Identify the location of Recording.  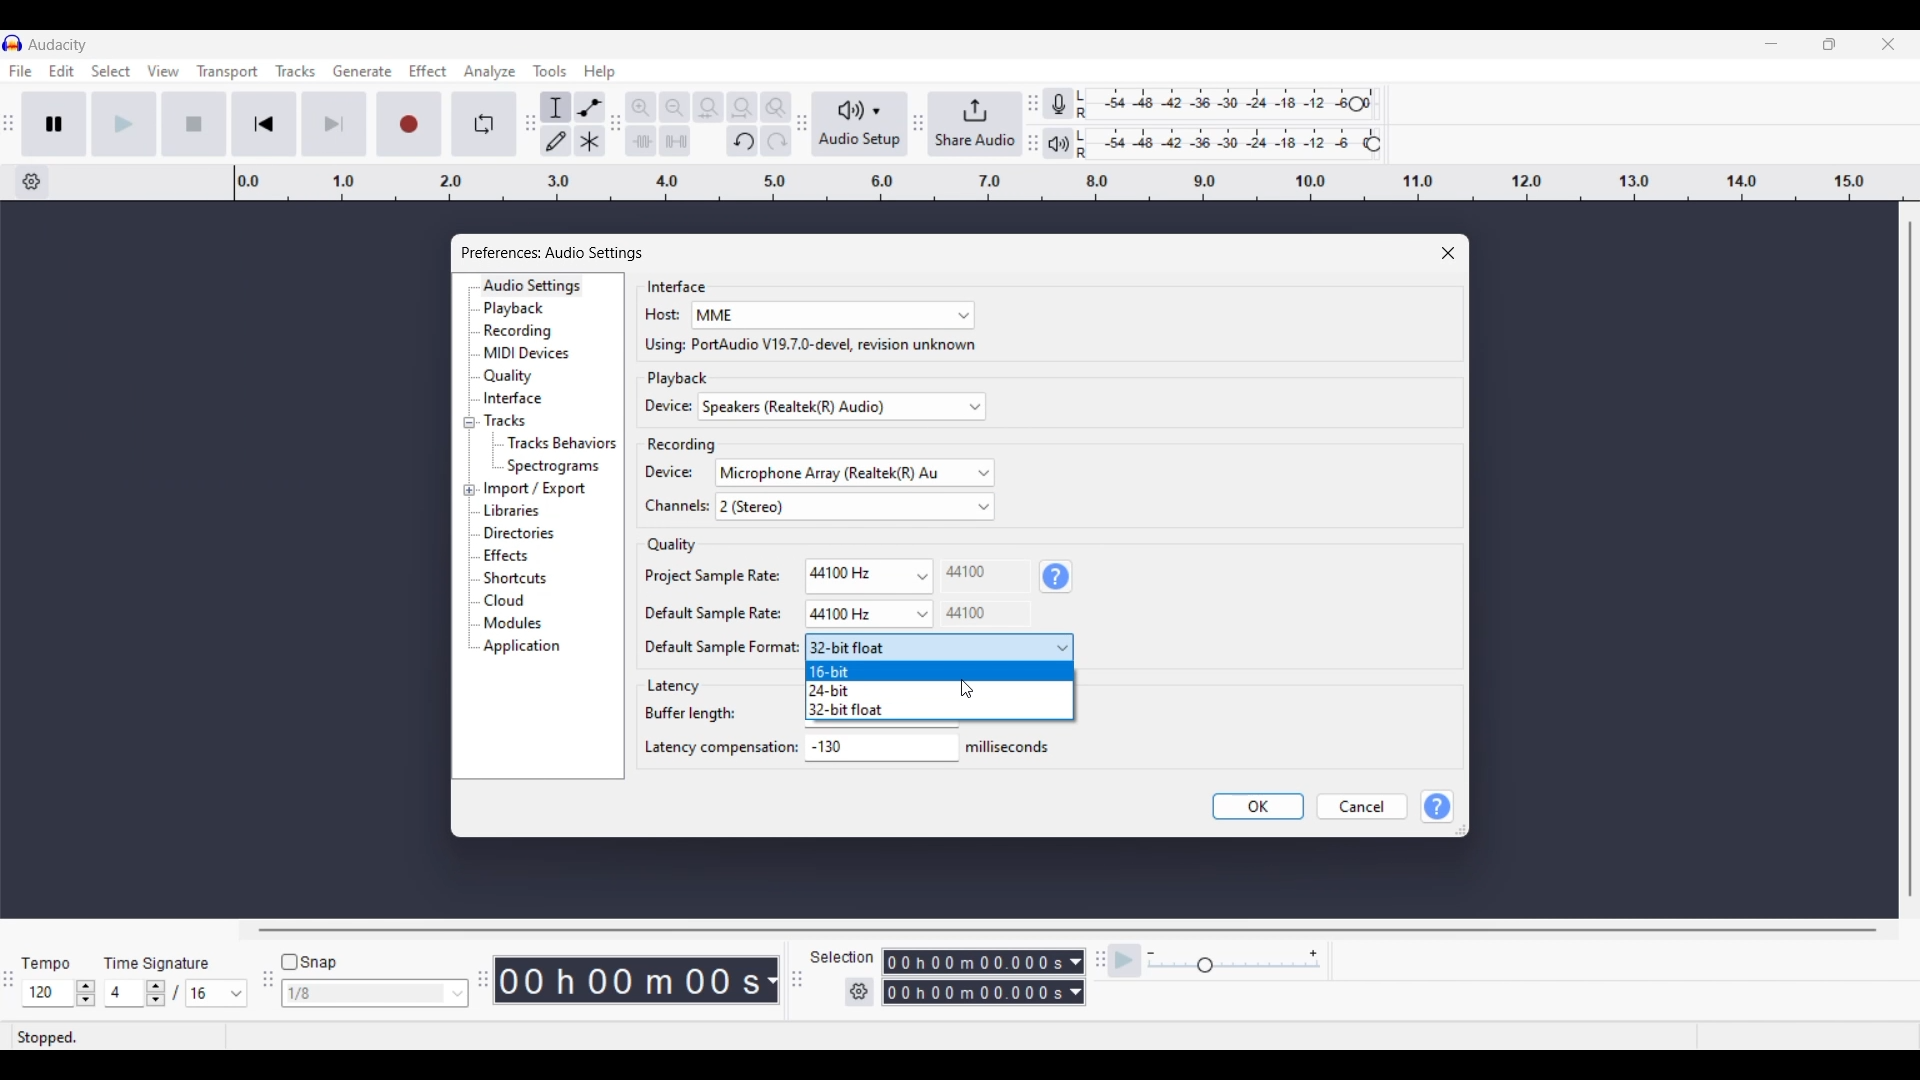
(534, 331).